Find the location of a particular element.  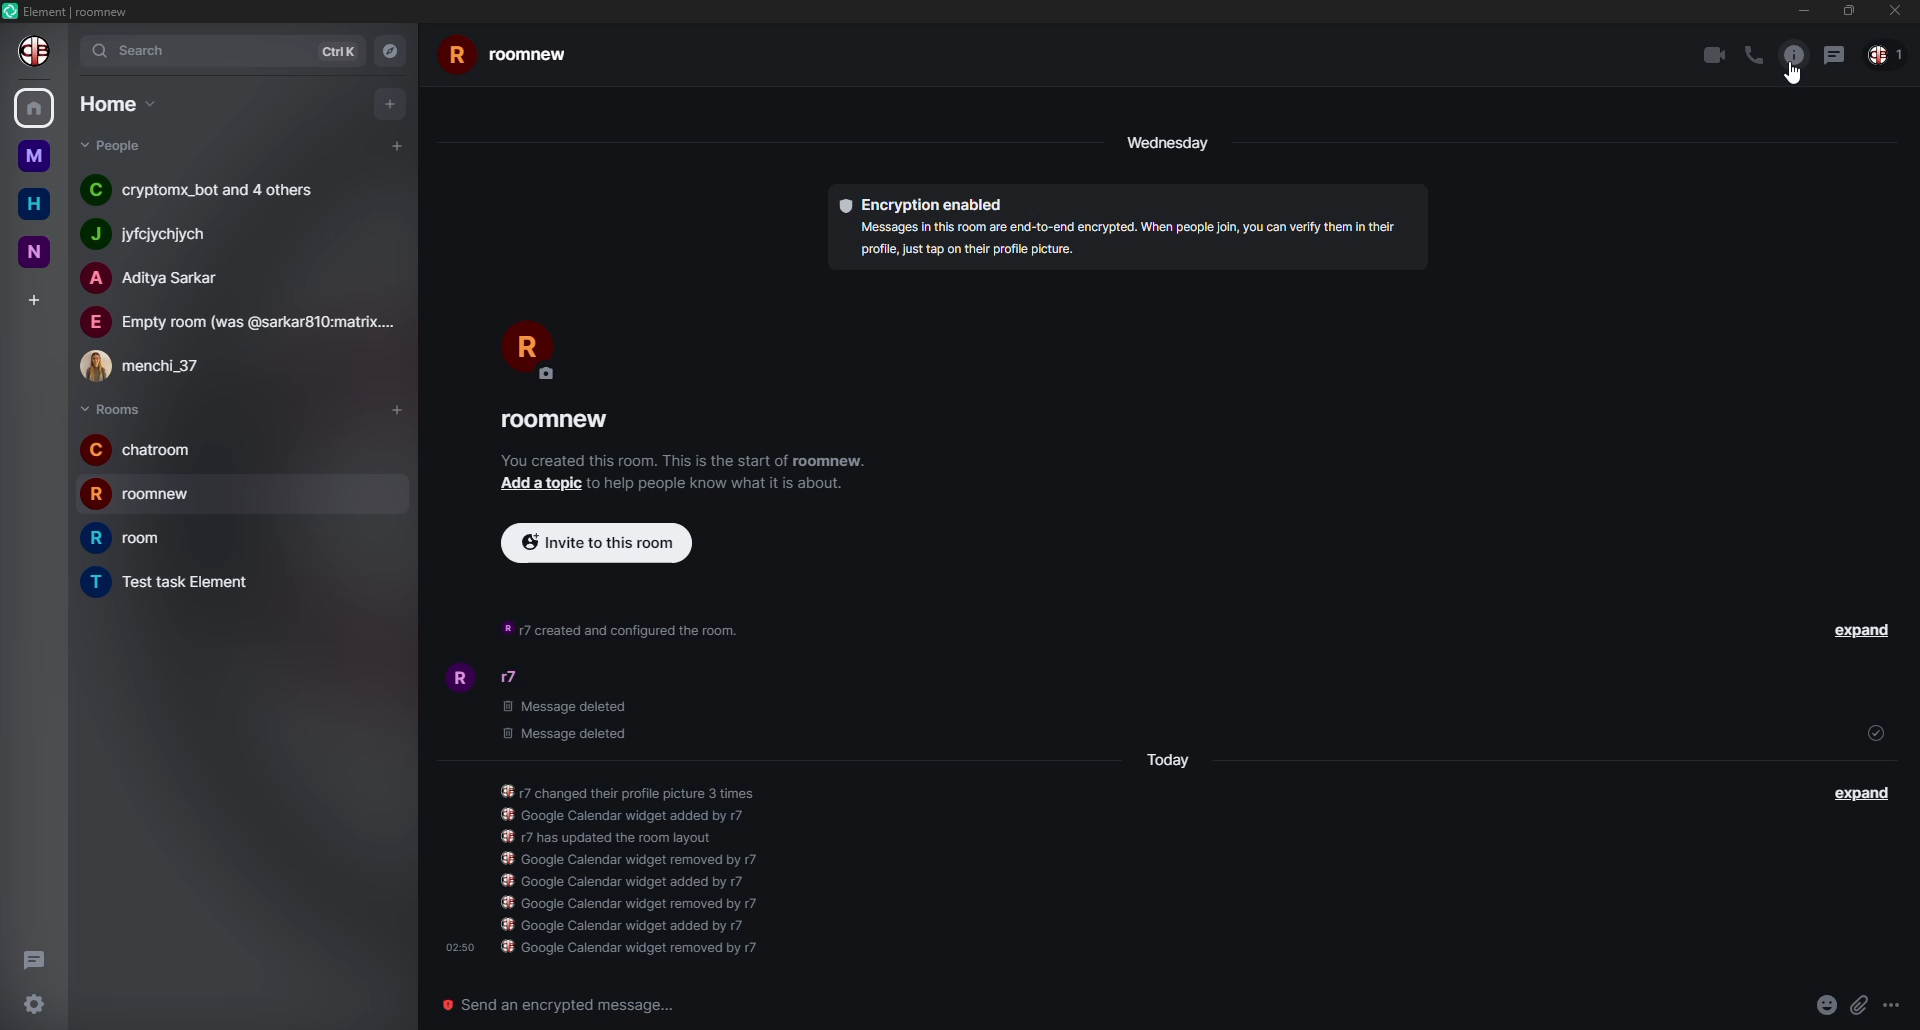

day is located at coordinates (1167, 762).